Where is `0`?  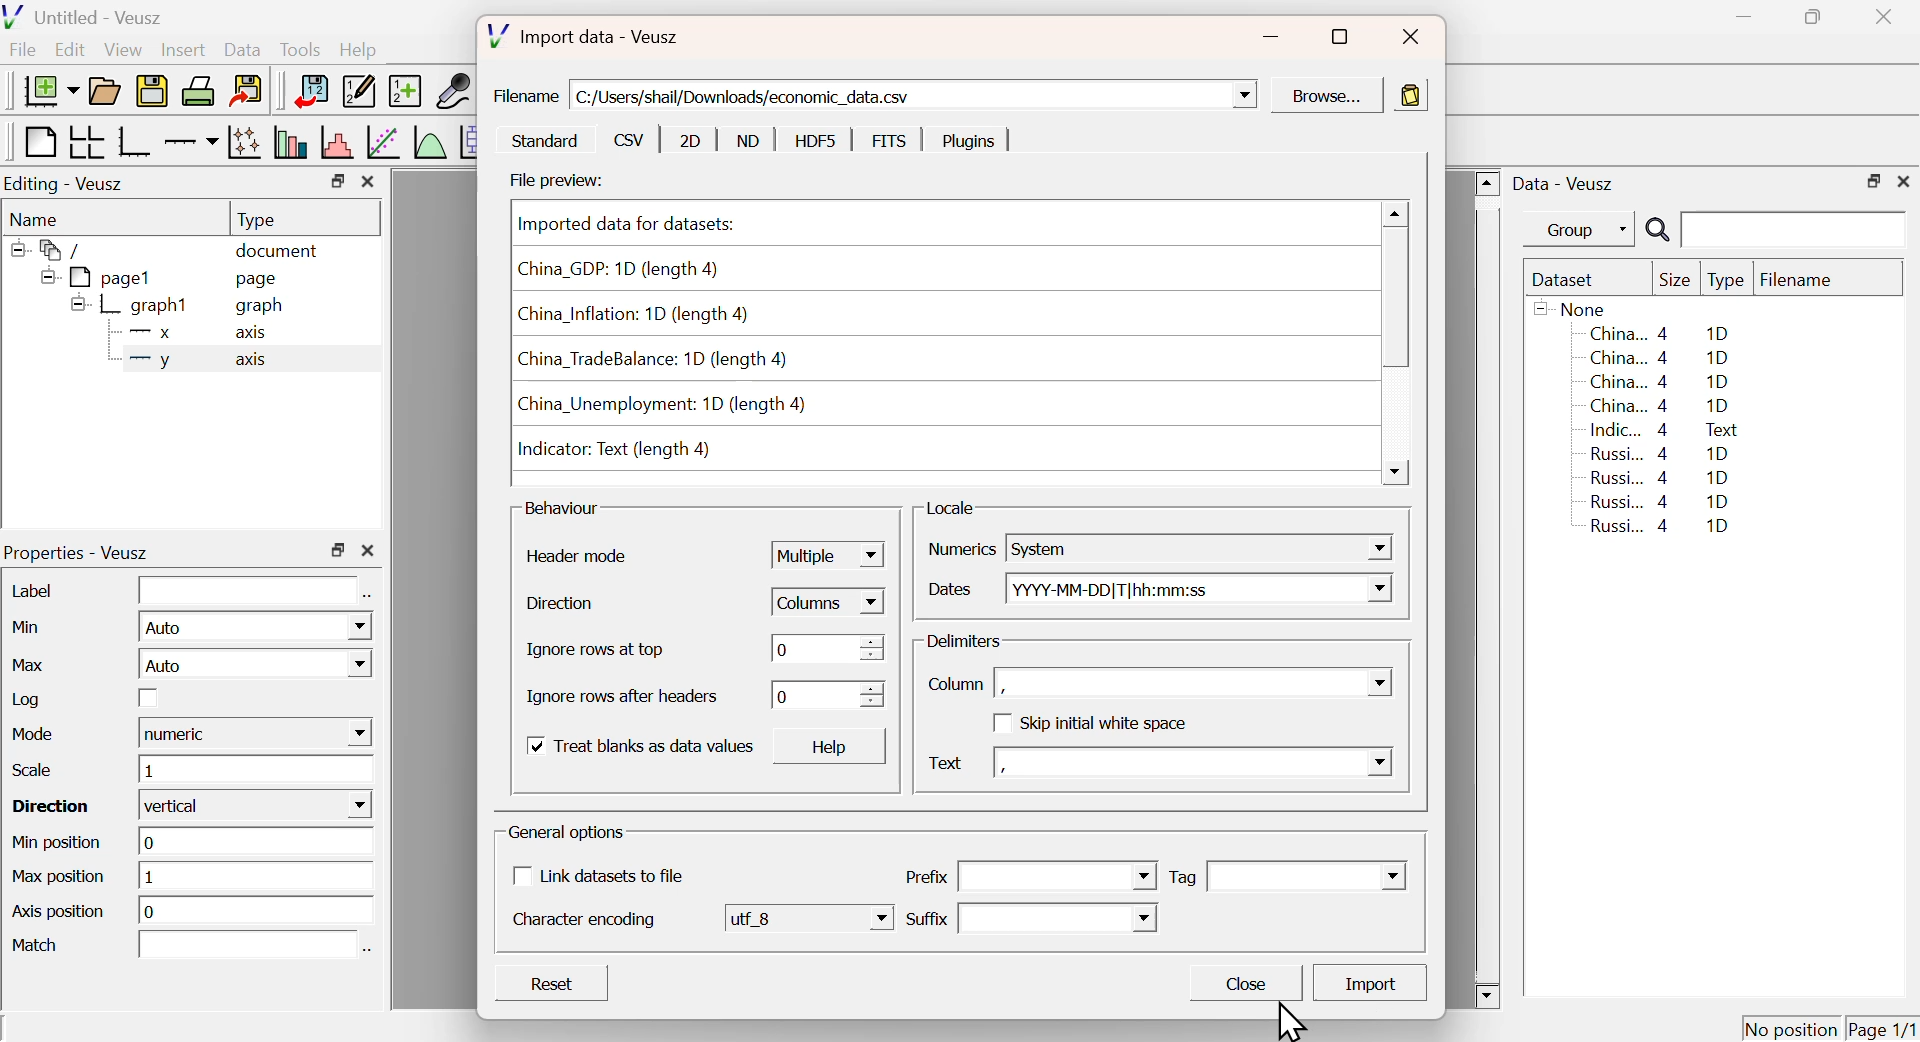
0 is located at coordinates (826, 648).